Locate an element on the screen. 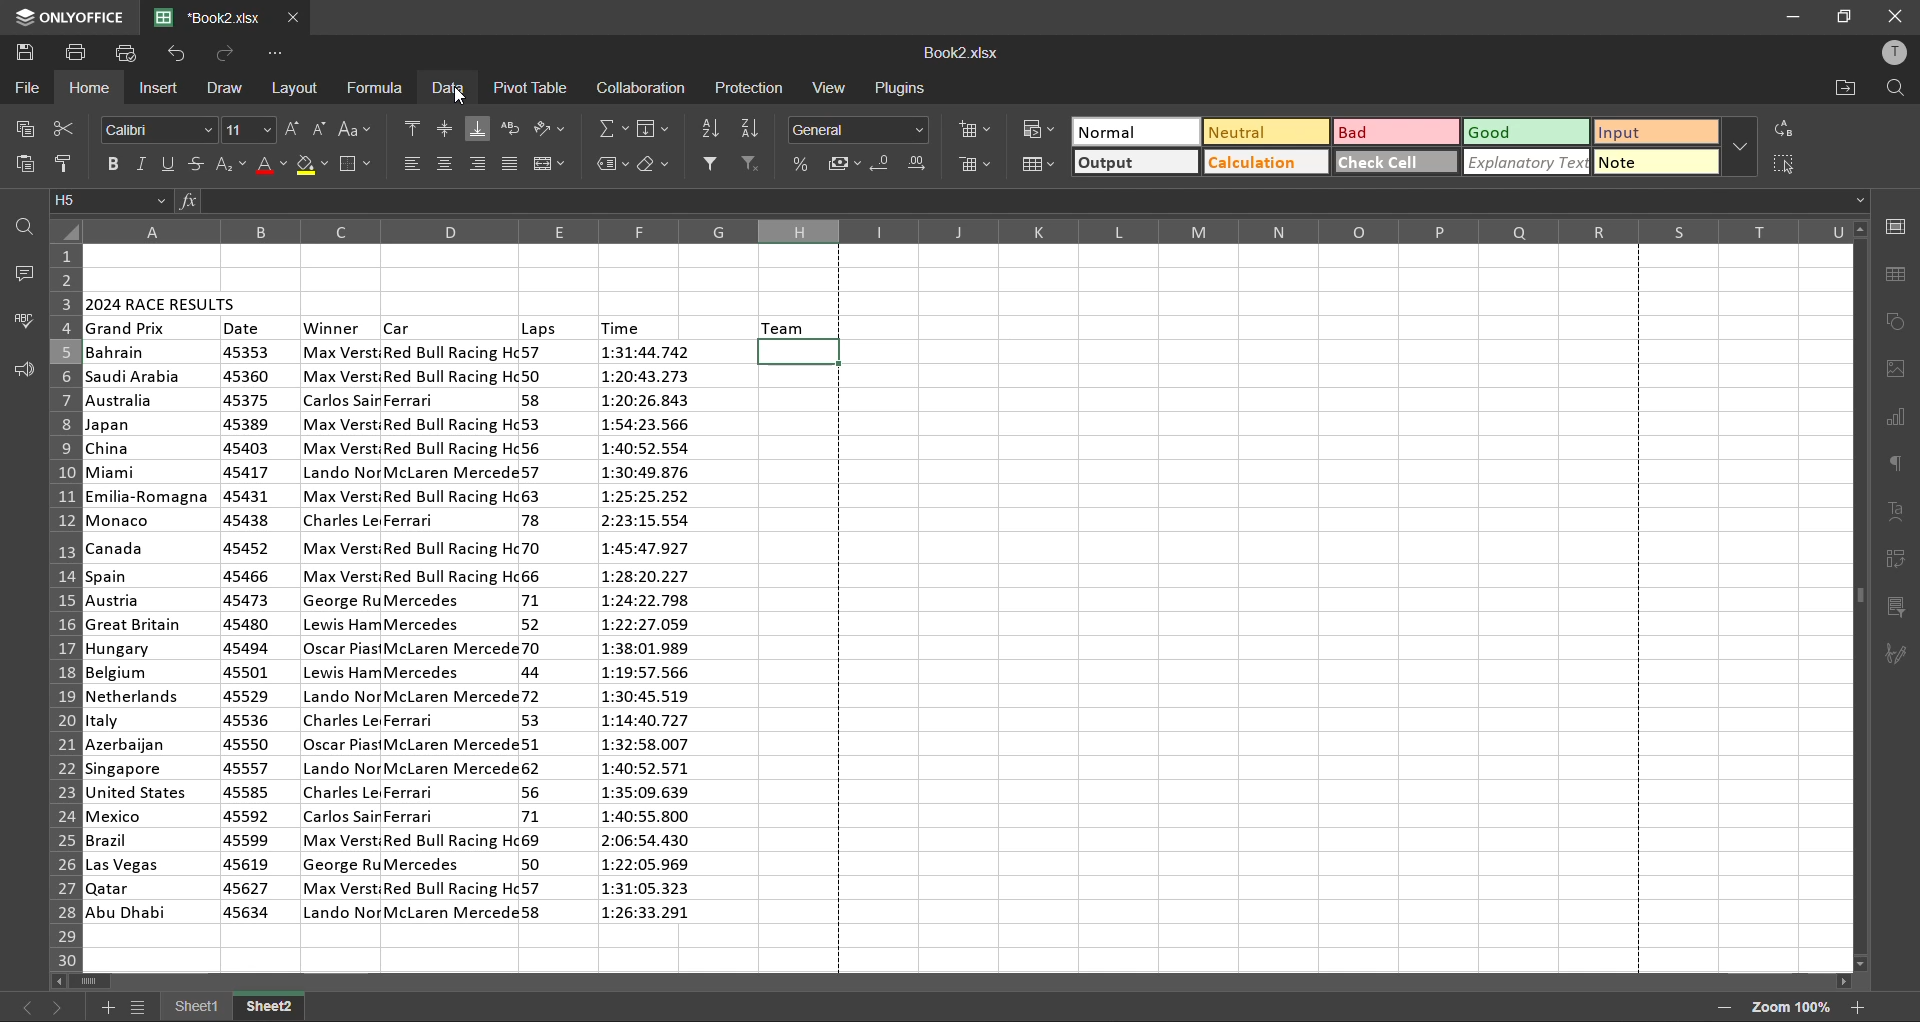 The height and width of the screenshot is (1022, 1920). car is located at coordinates (400, 326).